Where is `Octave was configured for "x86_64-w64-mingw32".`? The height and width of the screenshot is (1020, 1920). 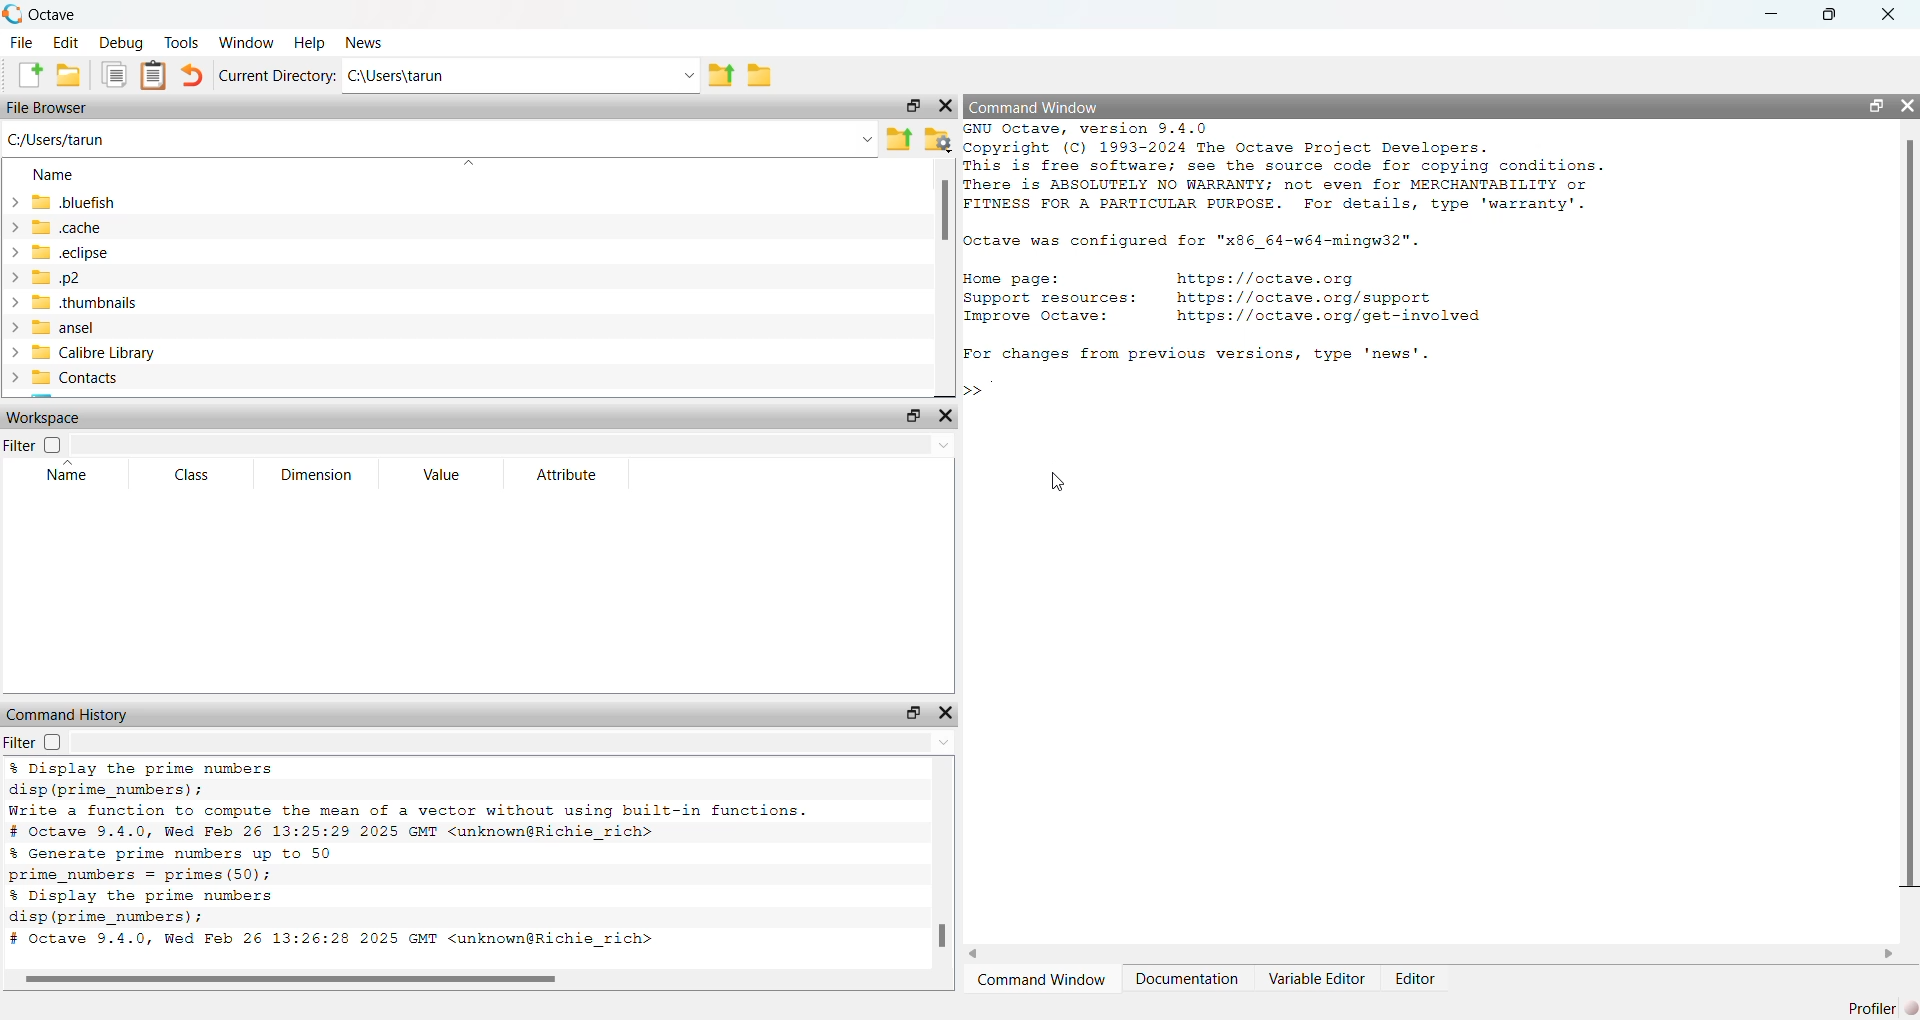 Octave was configured for "x86_64-w64-mingw32". is located at coordinates (1198, 243).